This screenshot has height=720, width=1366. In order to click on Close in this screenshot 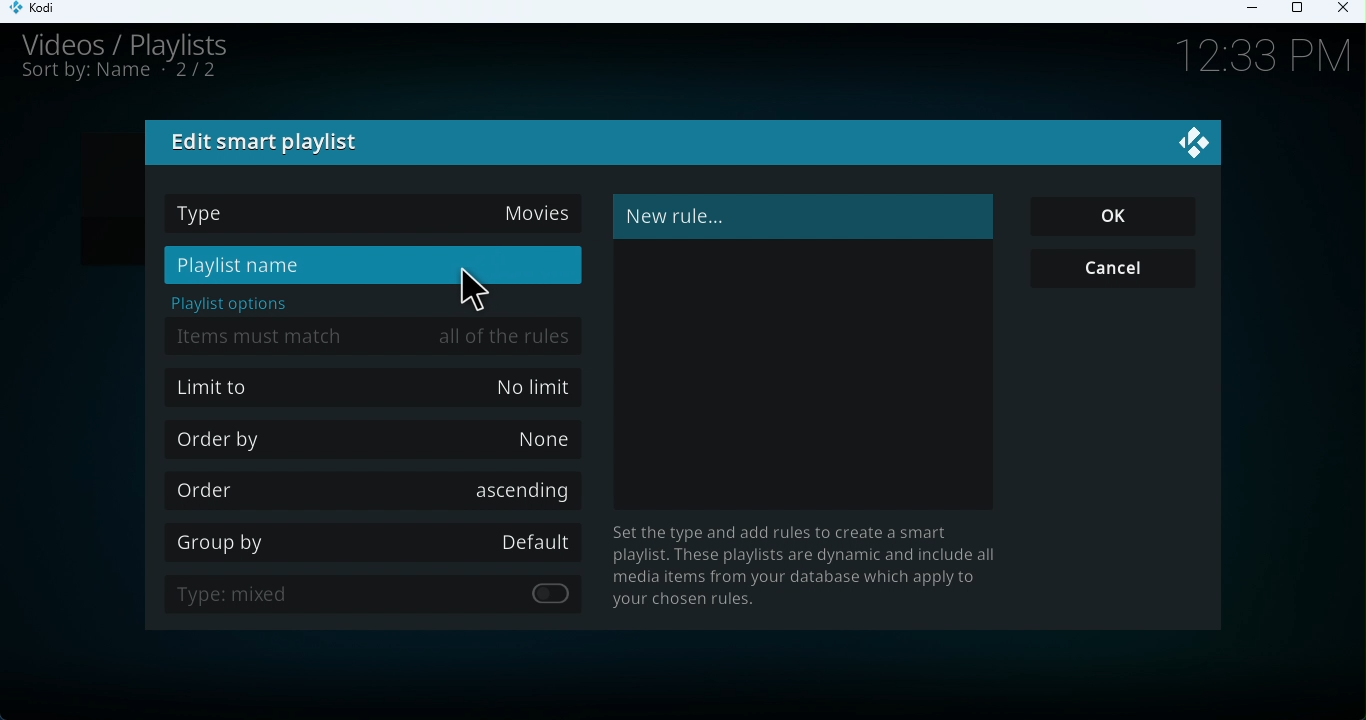, I will do `click(1346, 12)`.